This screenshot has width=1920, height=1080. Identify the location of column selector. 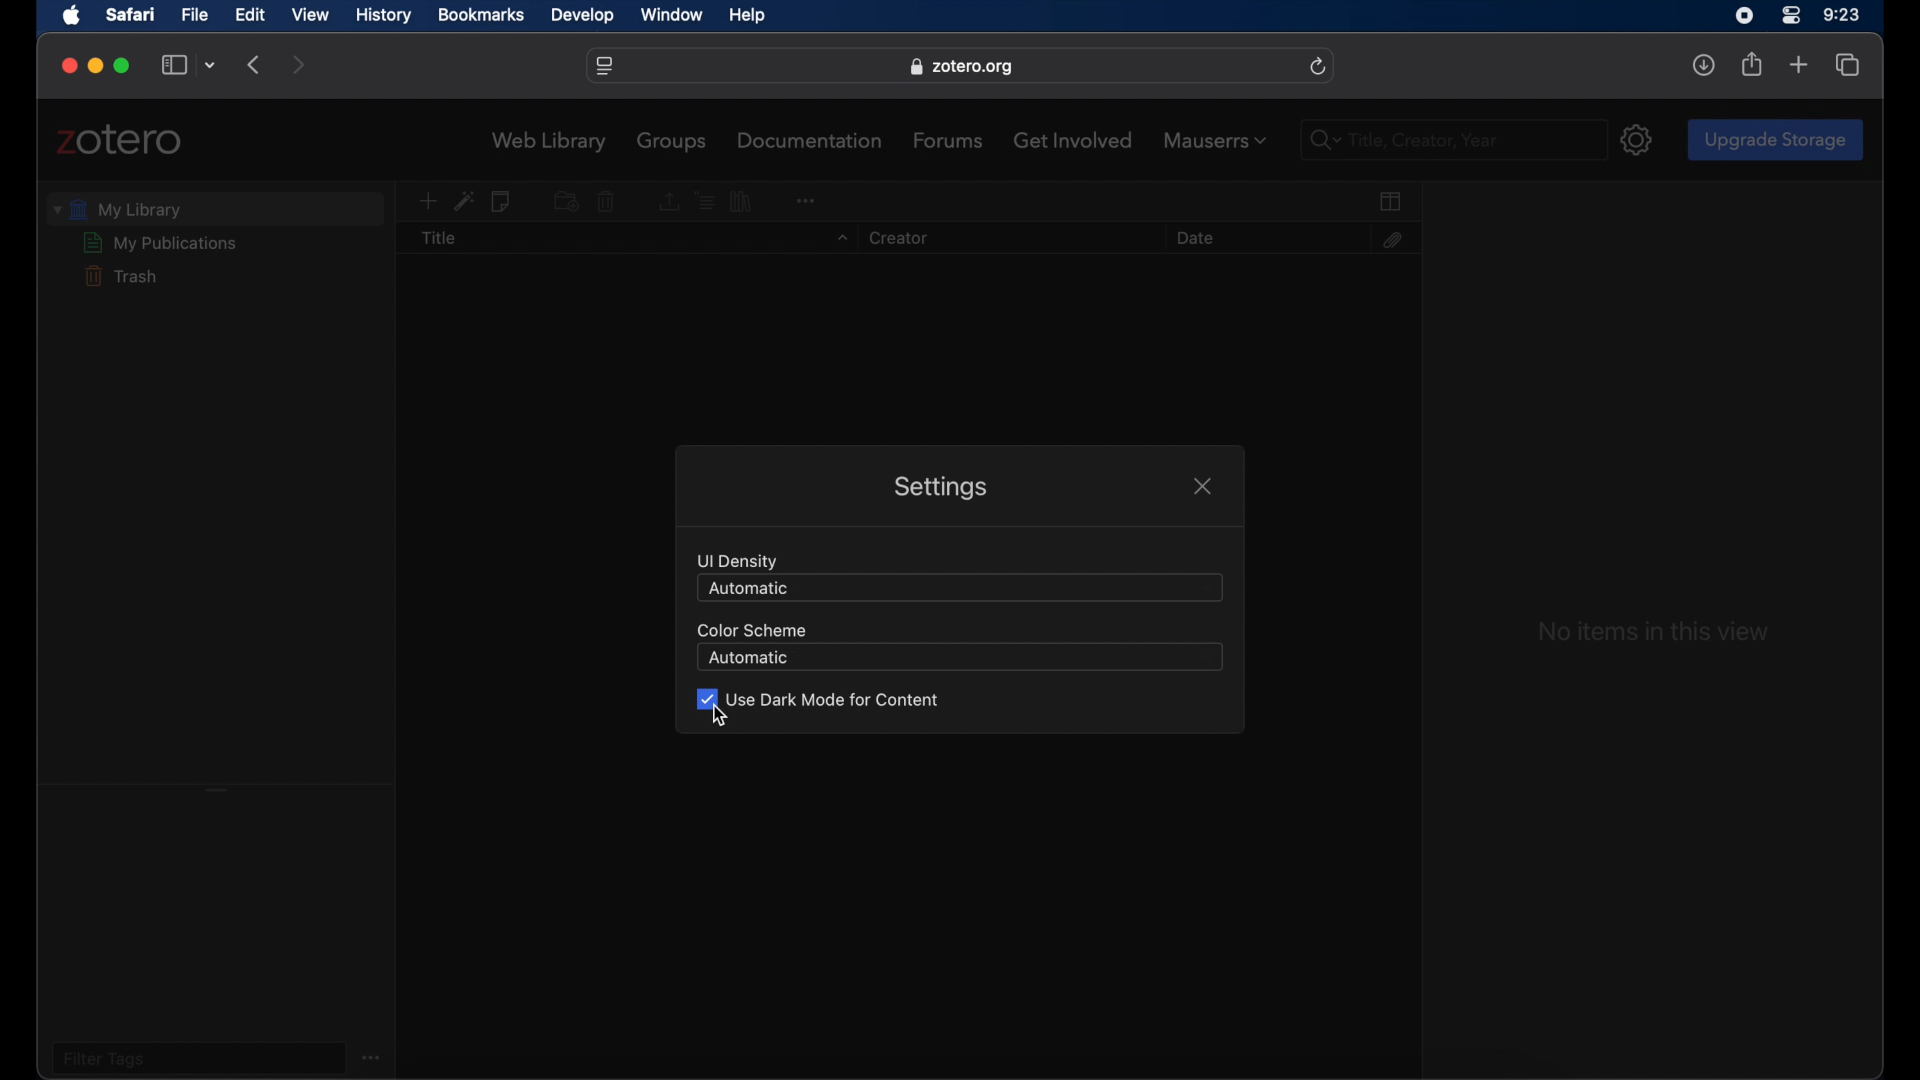
(1392, 201).